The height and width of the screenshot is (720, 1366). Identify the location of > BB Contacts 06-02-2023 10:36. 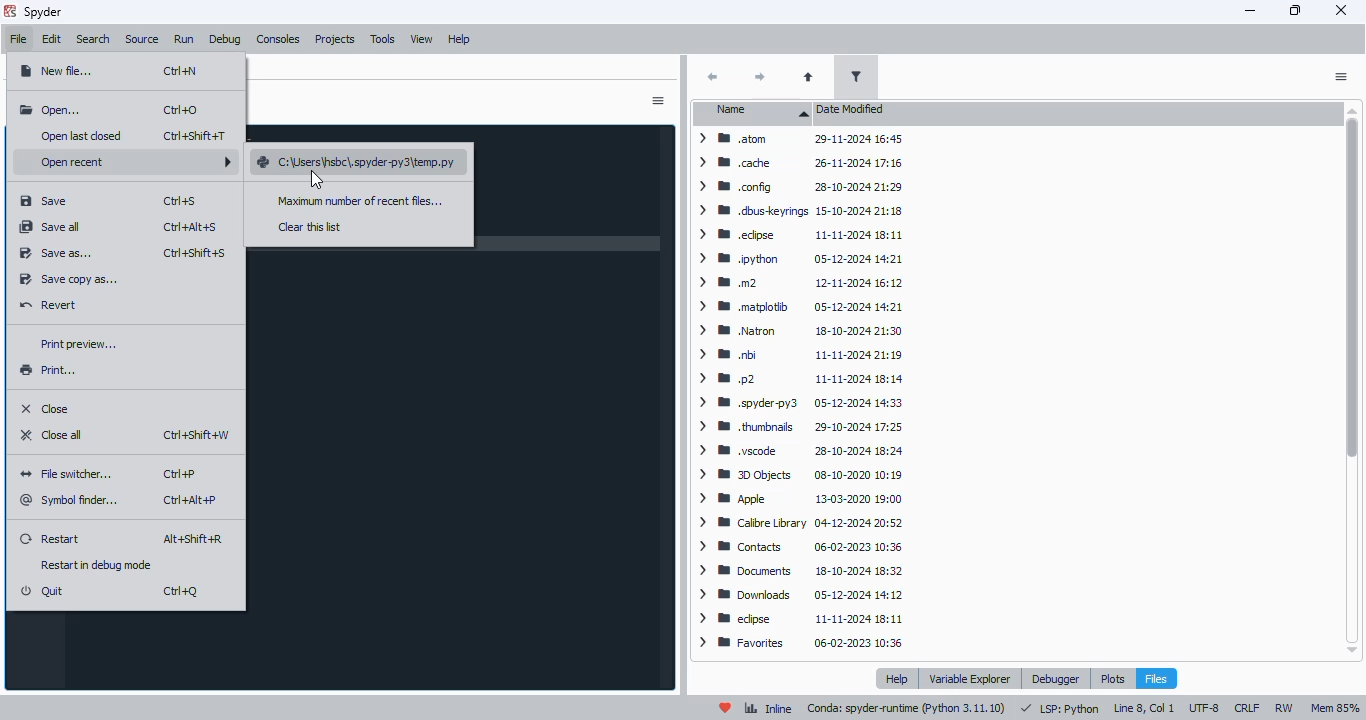
(799, 545).